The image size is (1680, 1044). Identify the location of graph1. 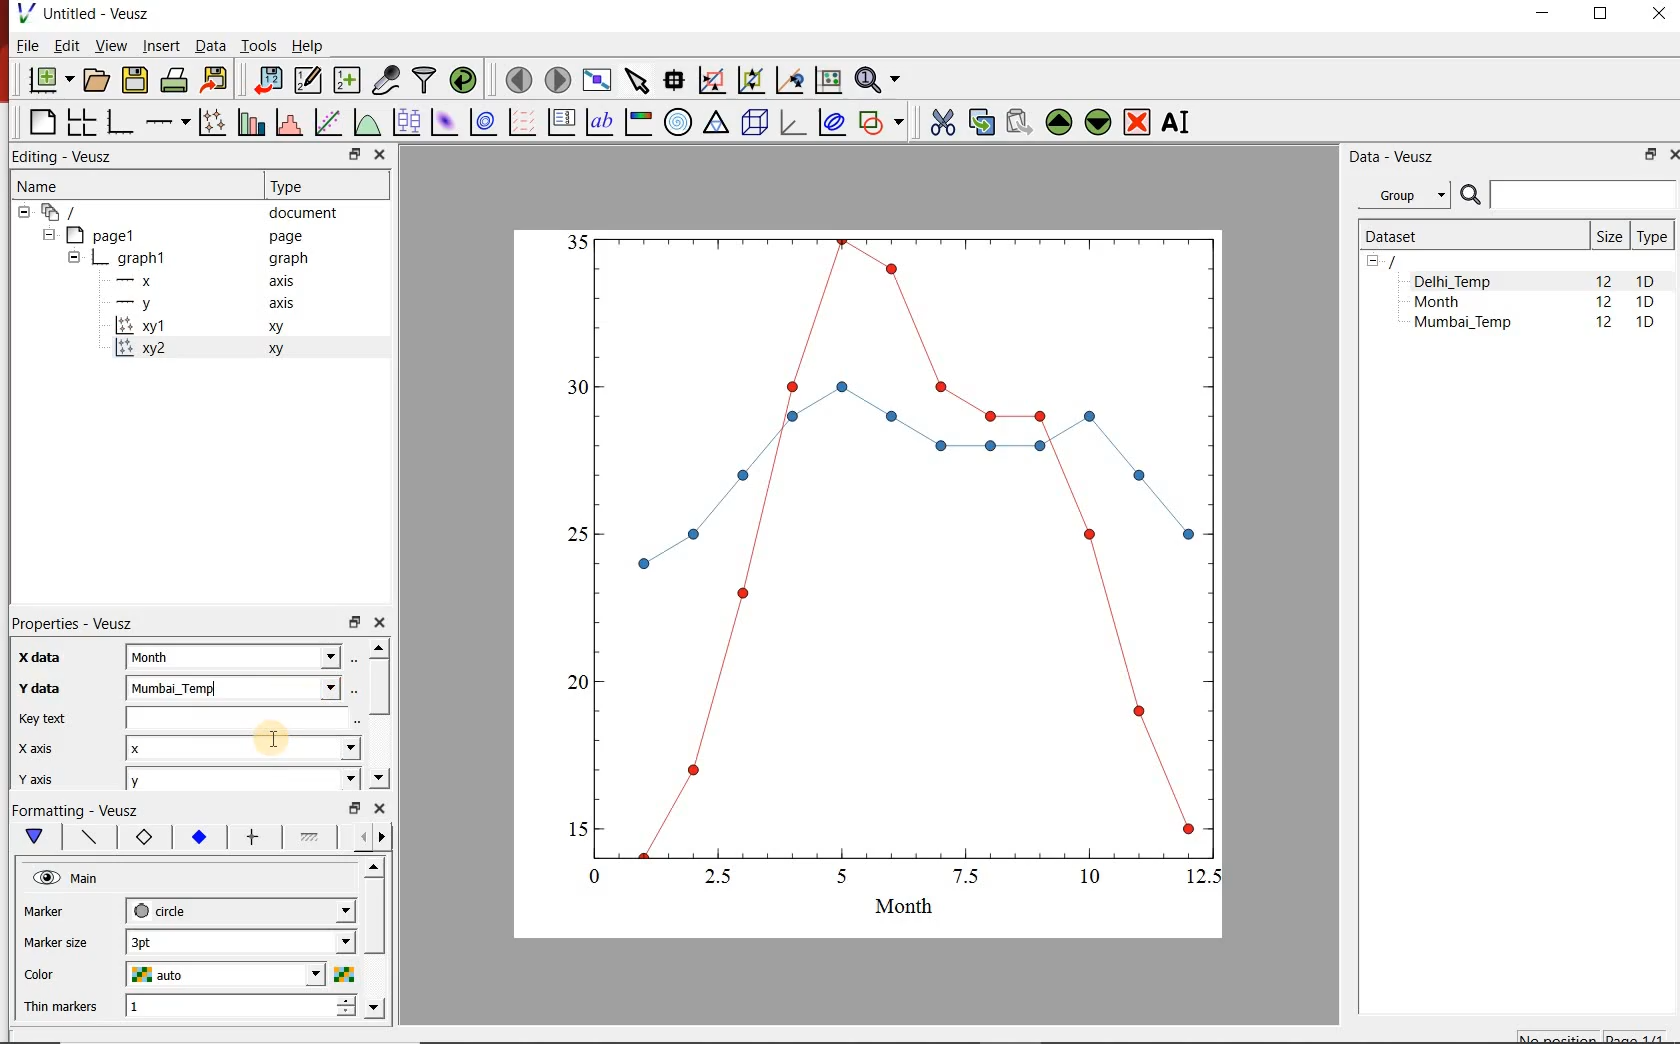
(891, 570).